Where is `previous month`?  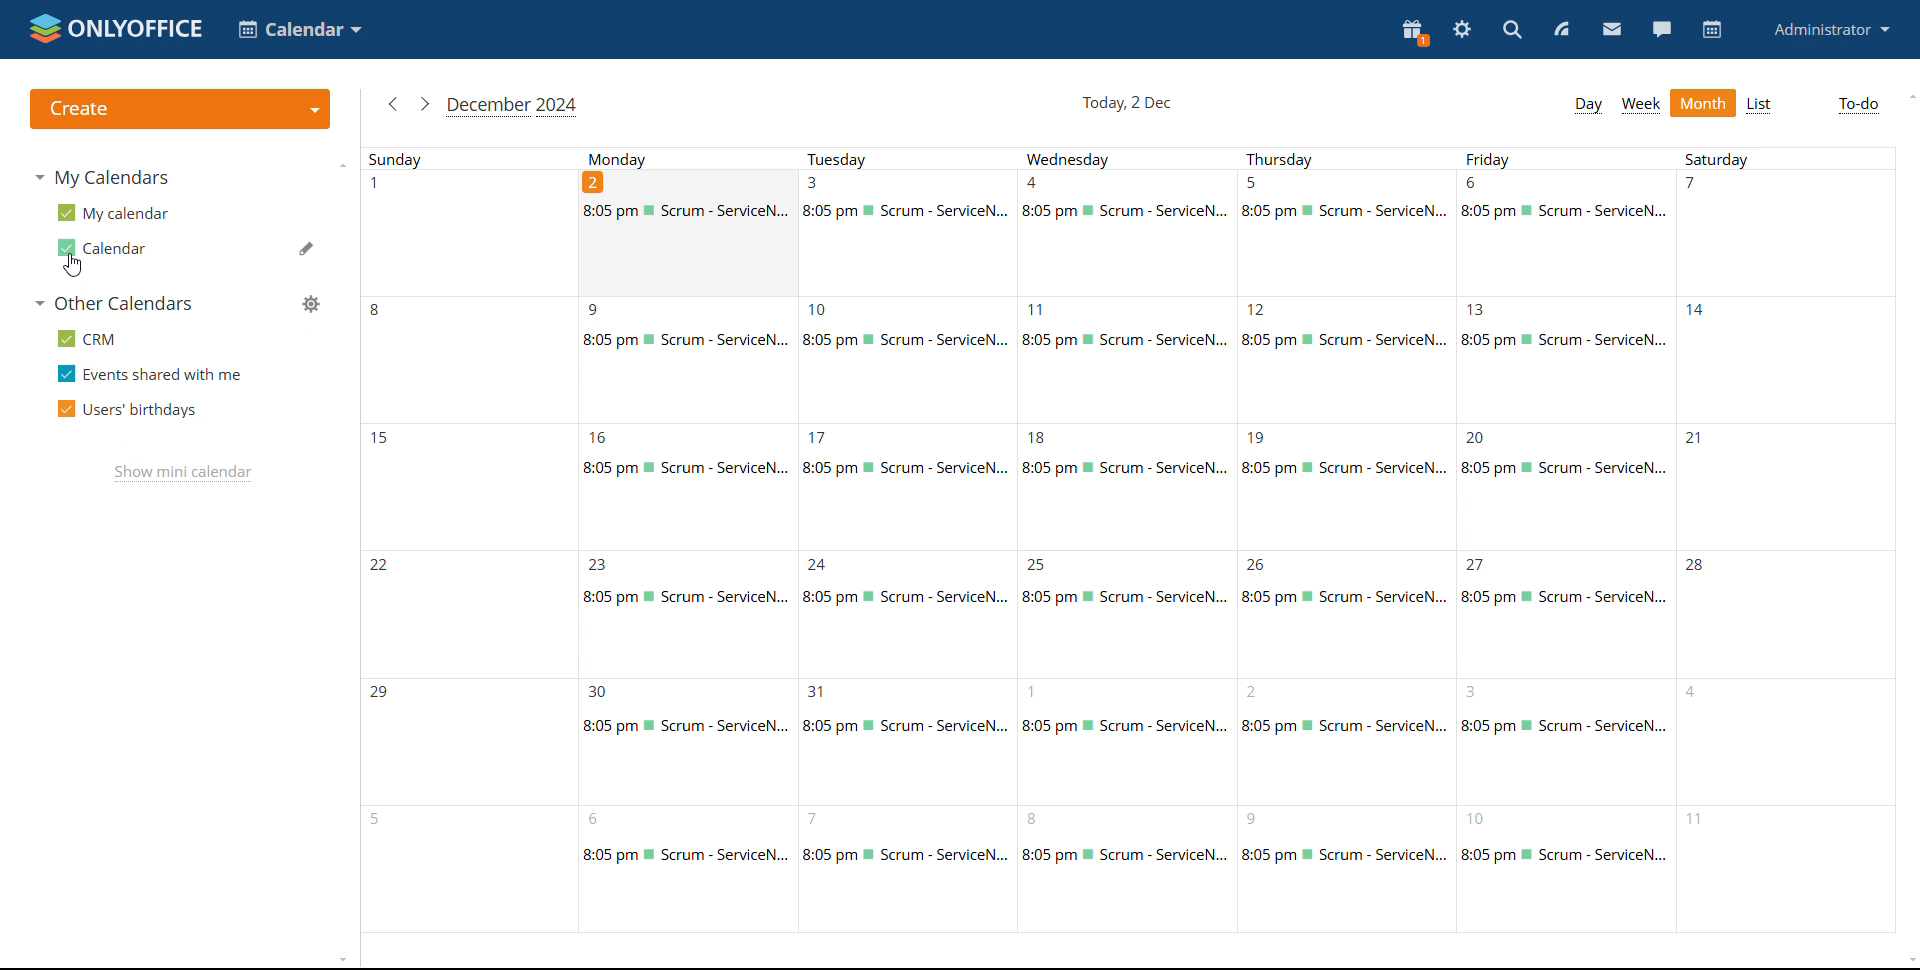
previous month is located at coordinates (393, 104).